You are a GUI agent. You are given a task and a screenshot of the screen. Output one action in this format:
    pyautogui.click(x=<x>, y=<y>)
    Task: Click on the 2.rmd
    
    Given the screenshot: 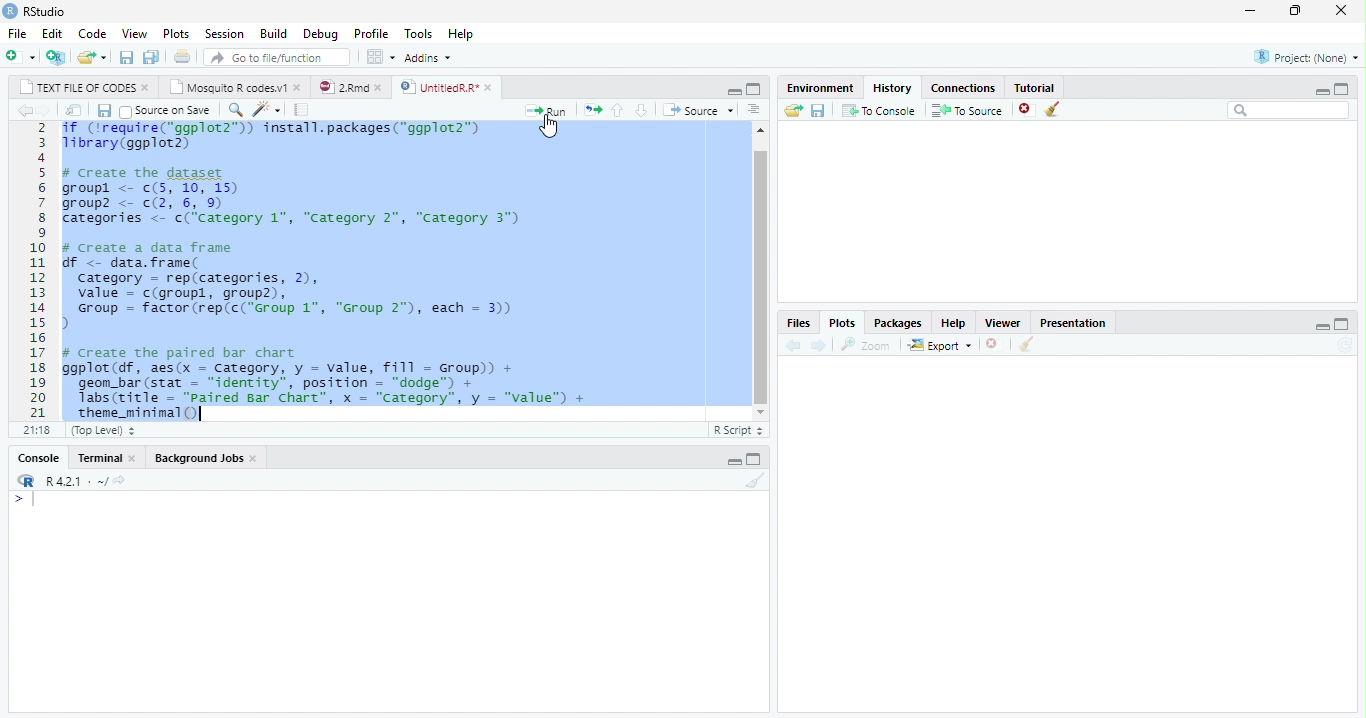 What is the action you would take?
    pyautogui.click(x=344, y=87)
    